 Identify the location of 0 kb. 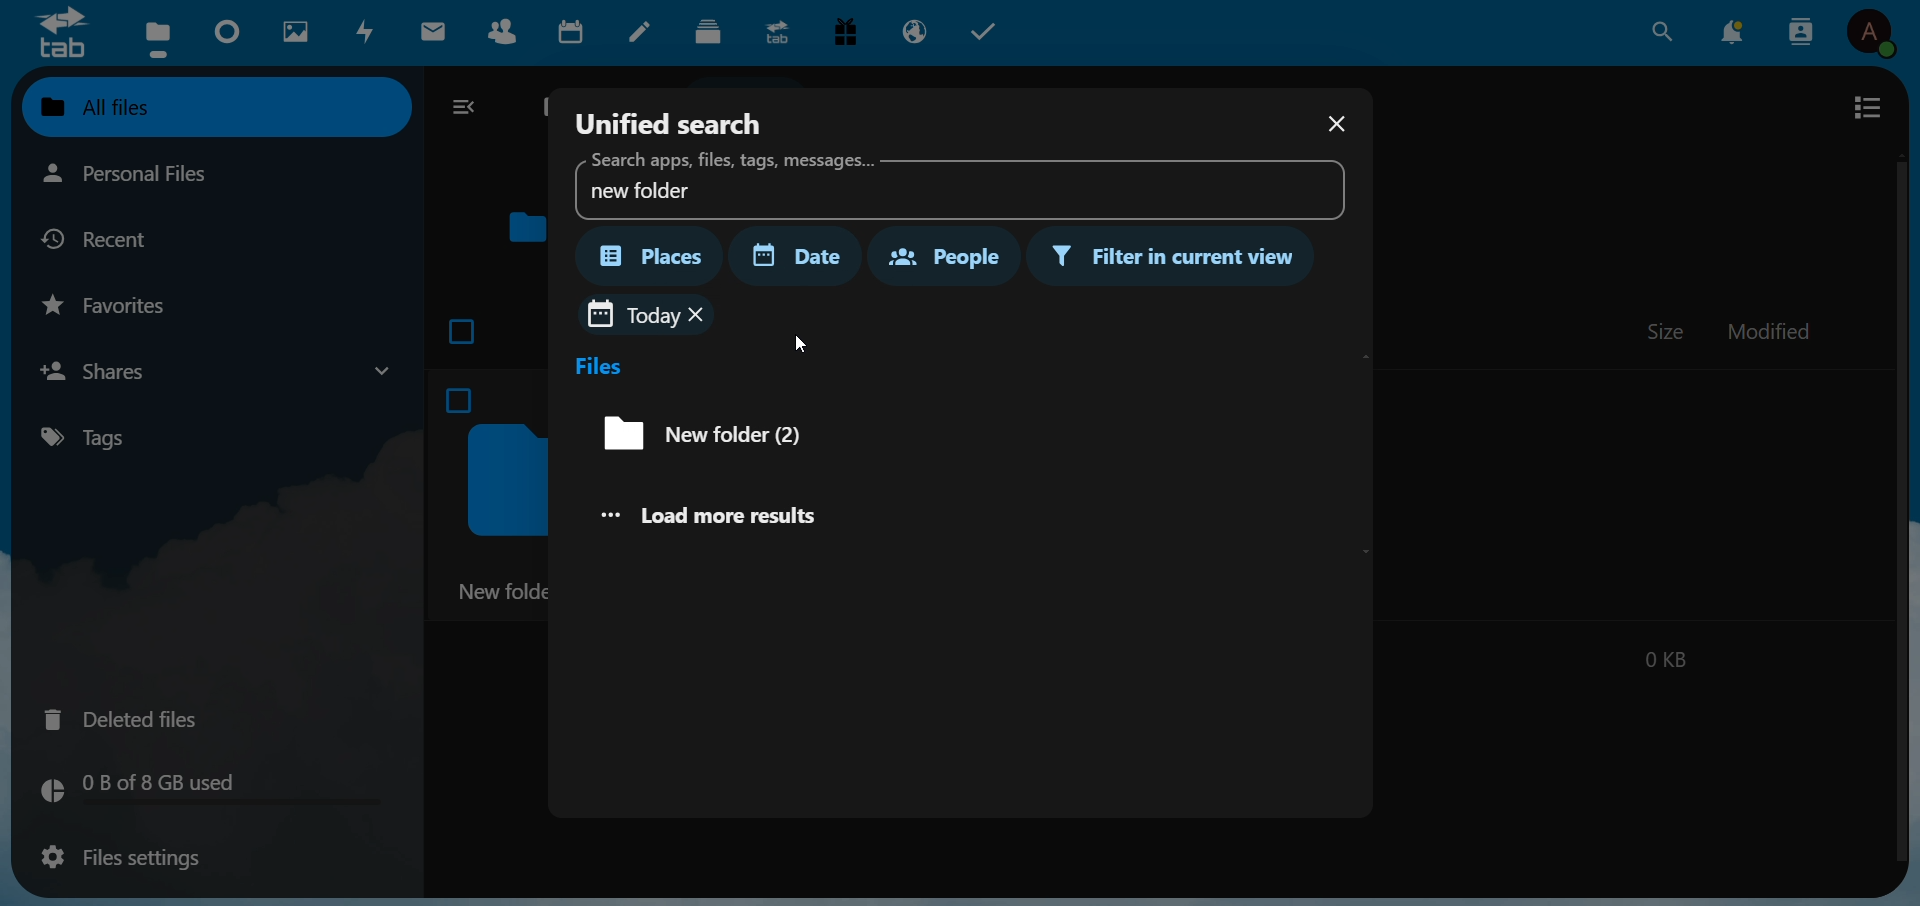
(1664, 656).